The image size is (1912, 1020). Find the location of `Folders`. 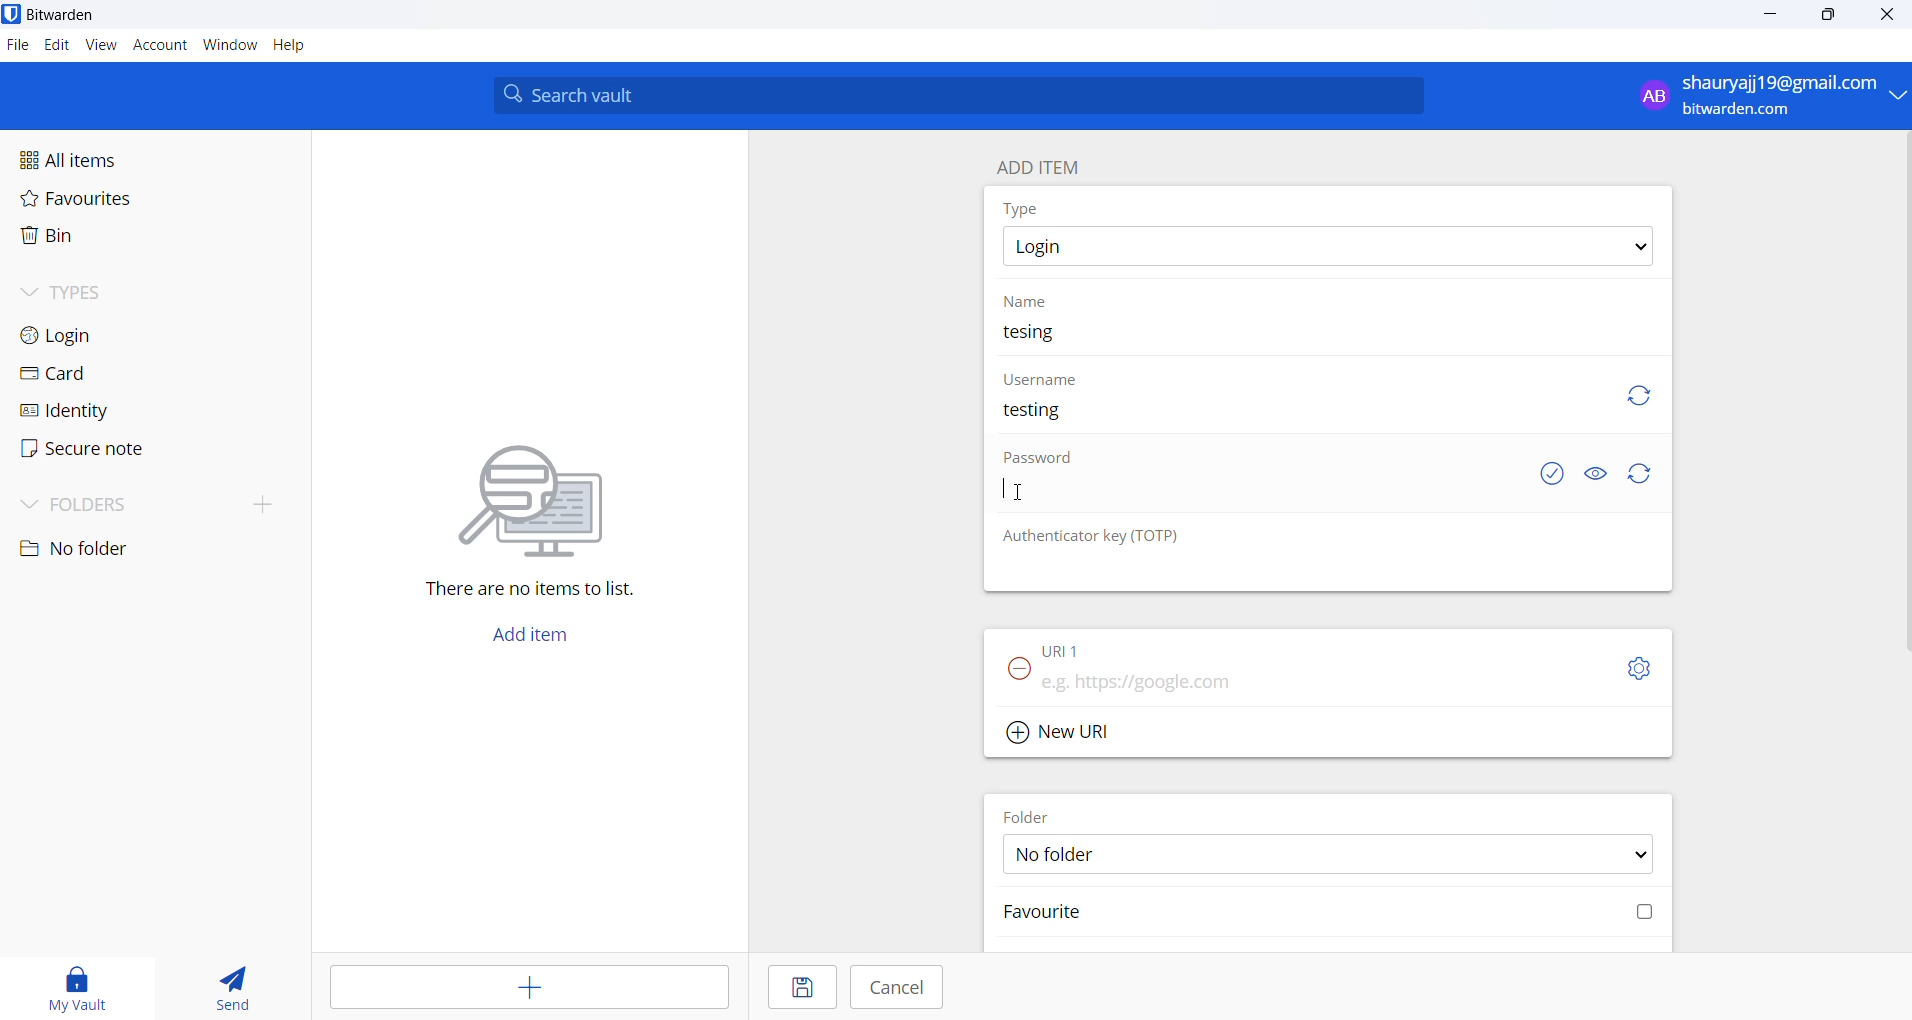

Folders is located at coordinates (102, 501).